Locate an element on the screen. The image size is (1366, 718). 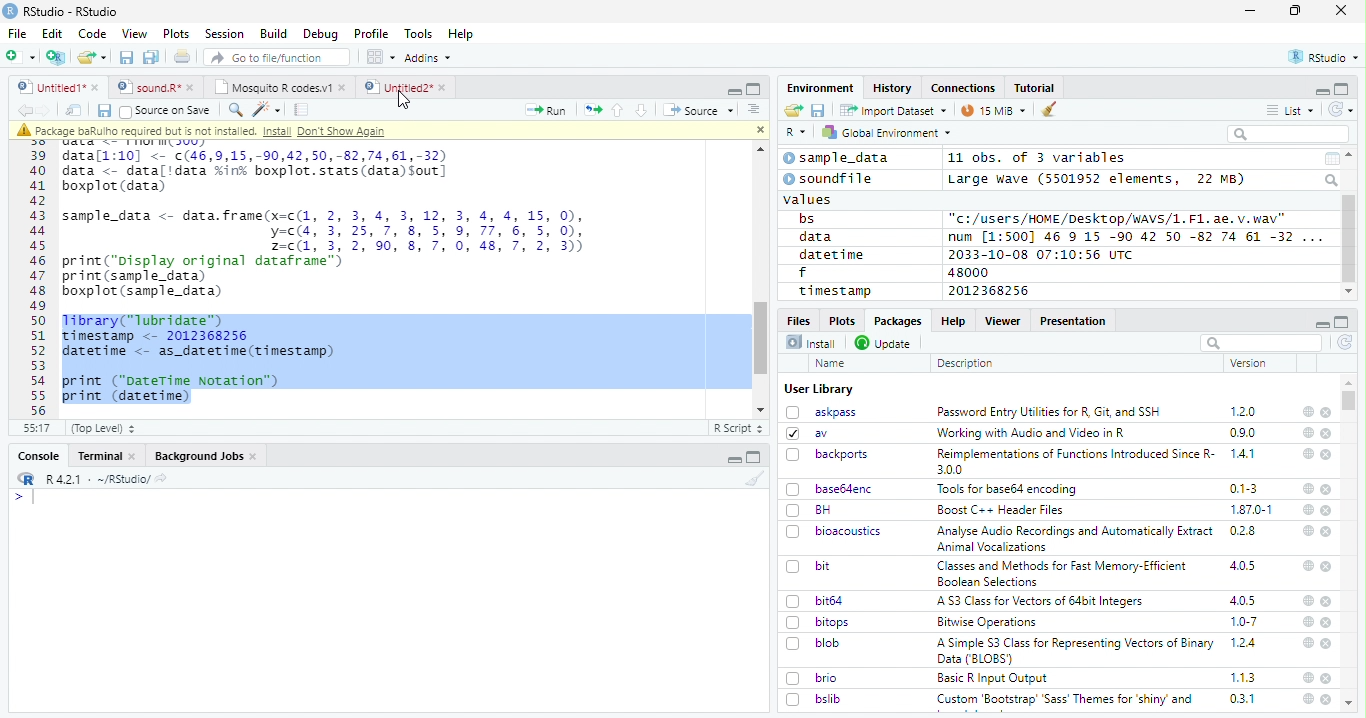
New file is located at coordinates (22, 57).